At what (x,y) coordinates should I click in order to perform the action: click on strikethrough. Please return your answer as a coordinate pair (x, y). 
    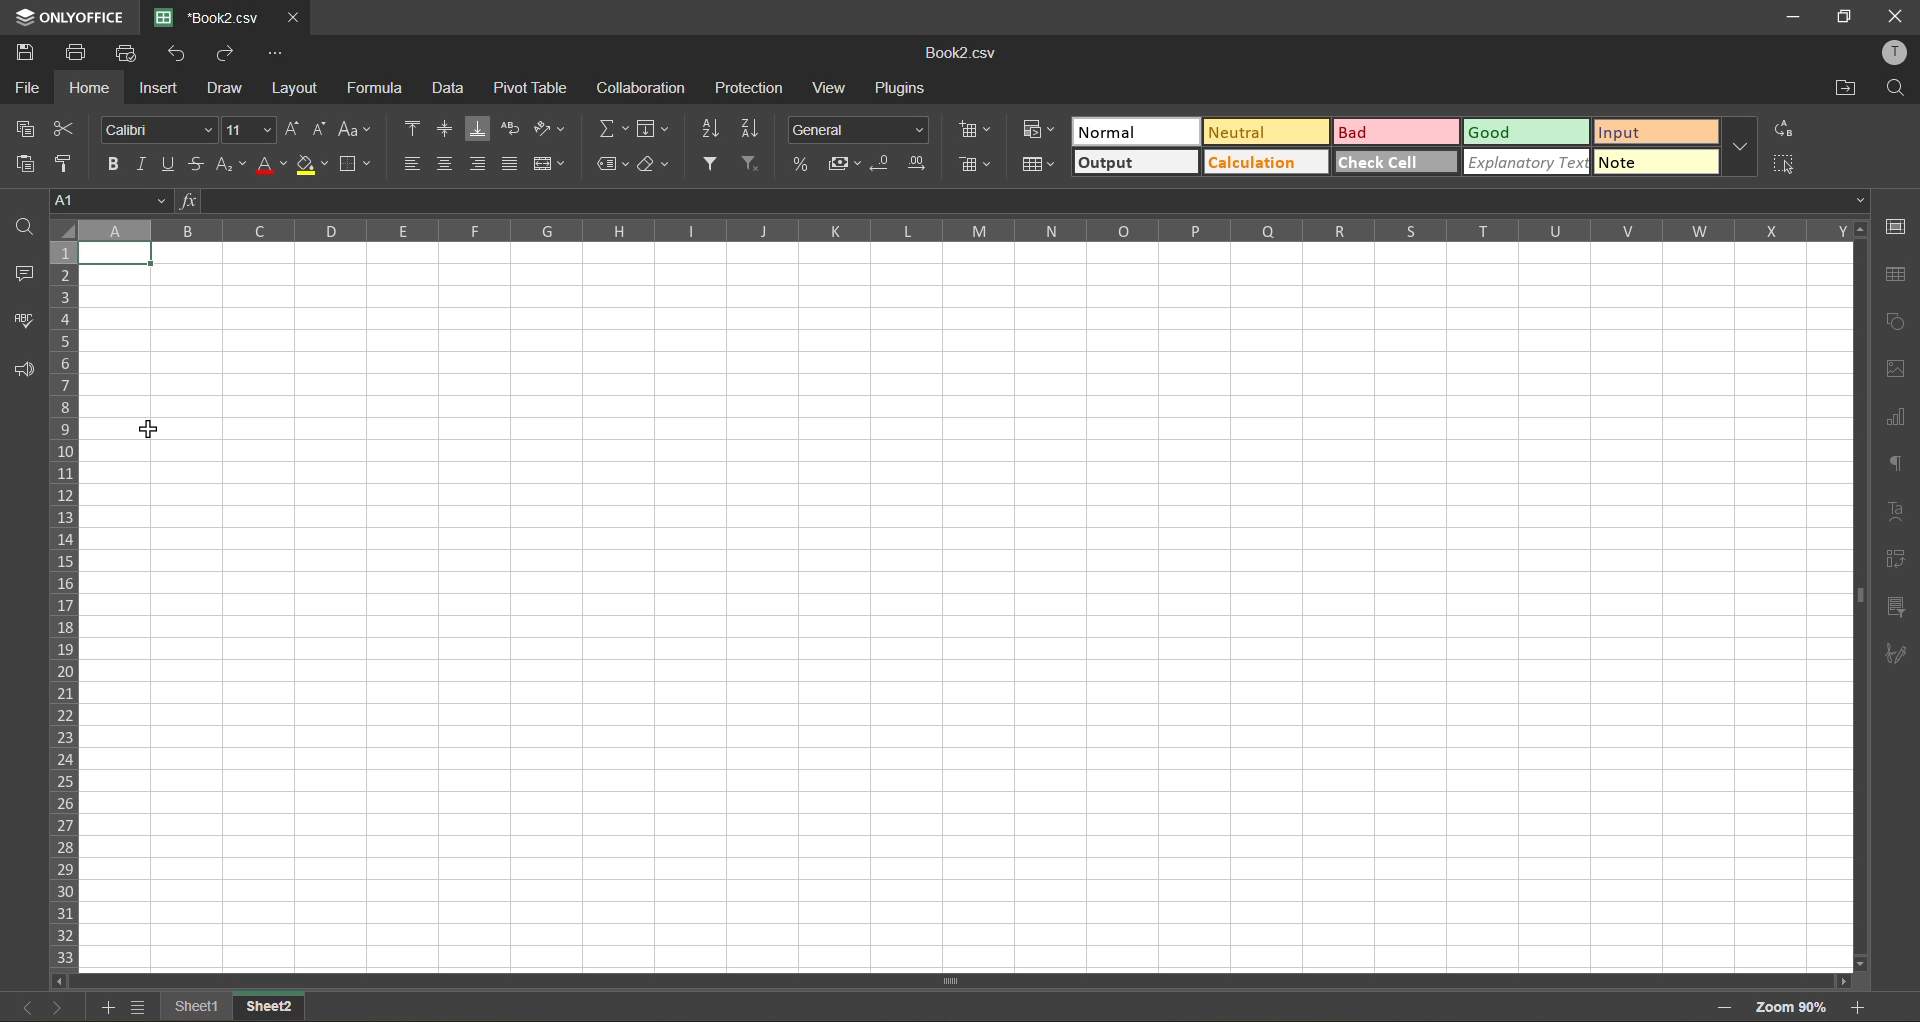
    Looking at the image, I should click on (196, 165).